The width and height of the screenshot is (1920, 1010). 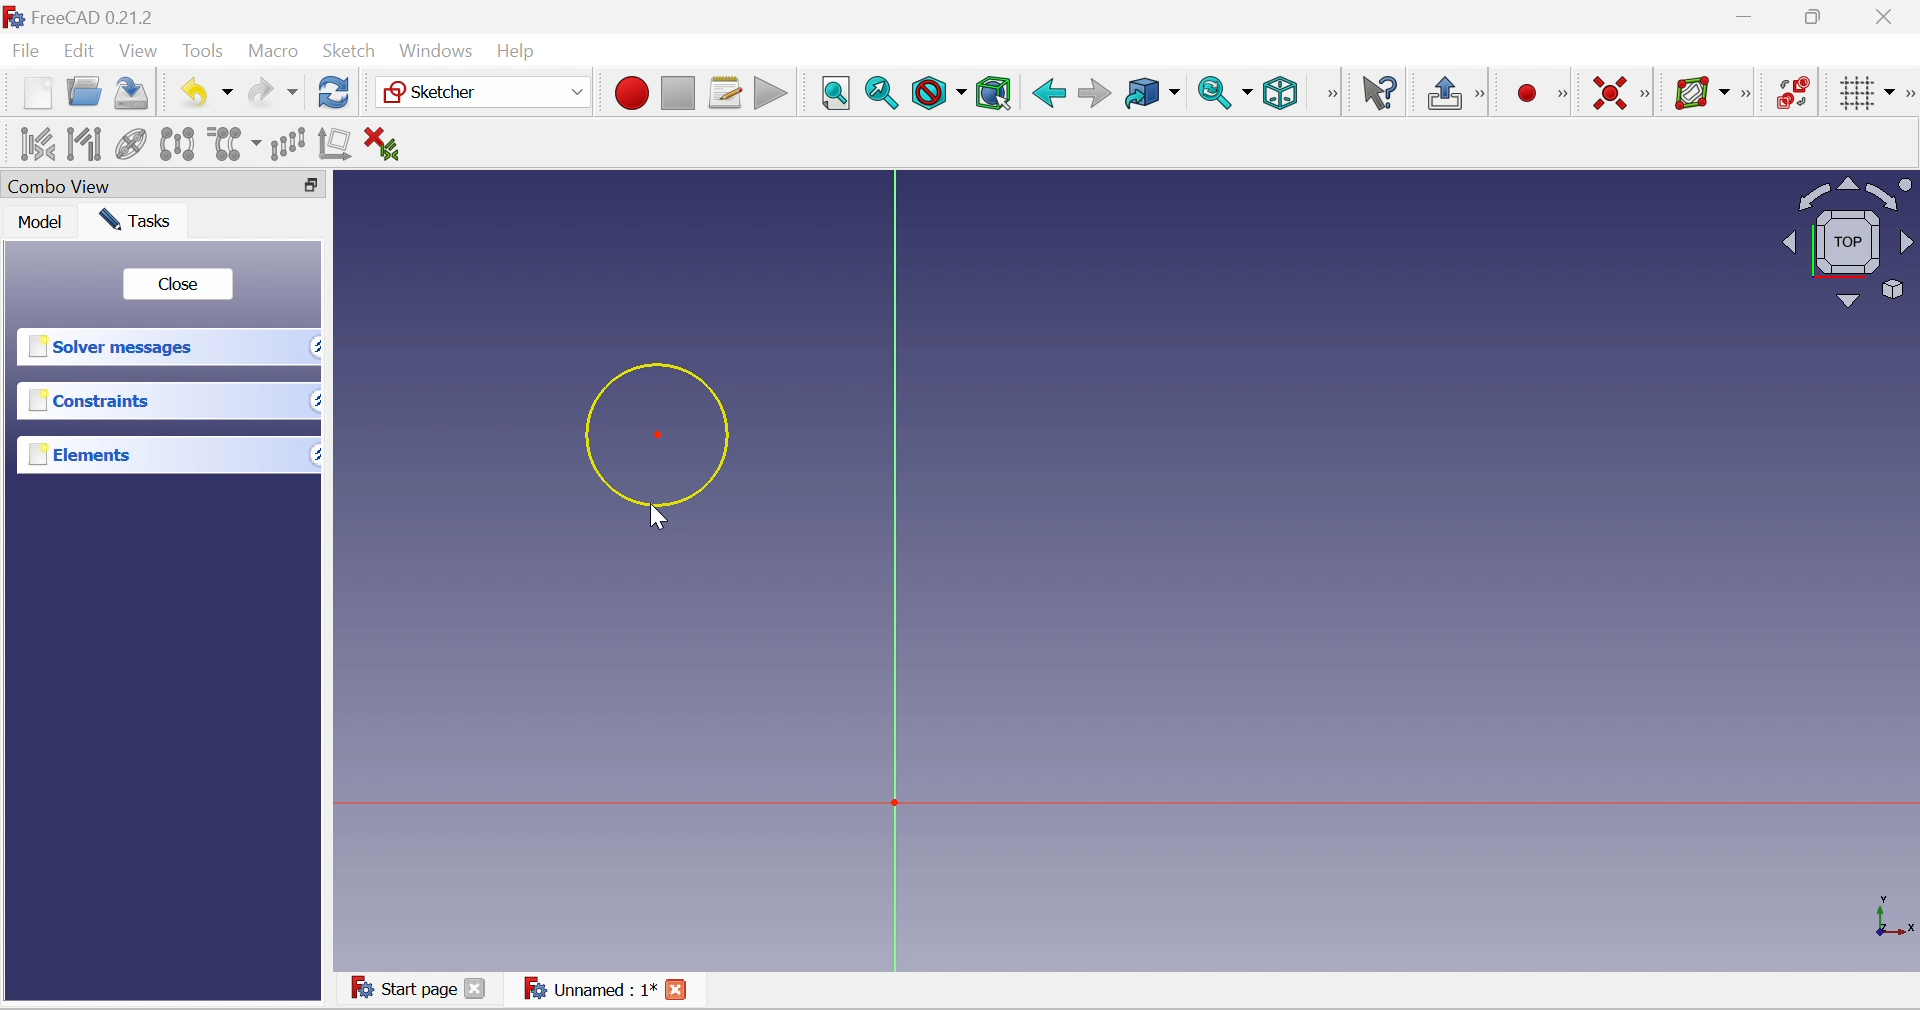 What do you see at coordinates (177, 284) in the screenshot?
I see `close` at bounding box center [177, 284].